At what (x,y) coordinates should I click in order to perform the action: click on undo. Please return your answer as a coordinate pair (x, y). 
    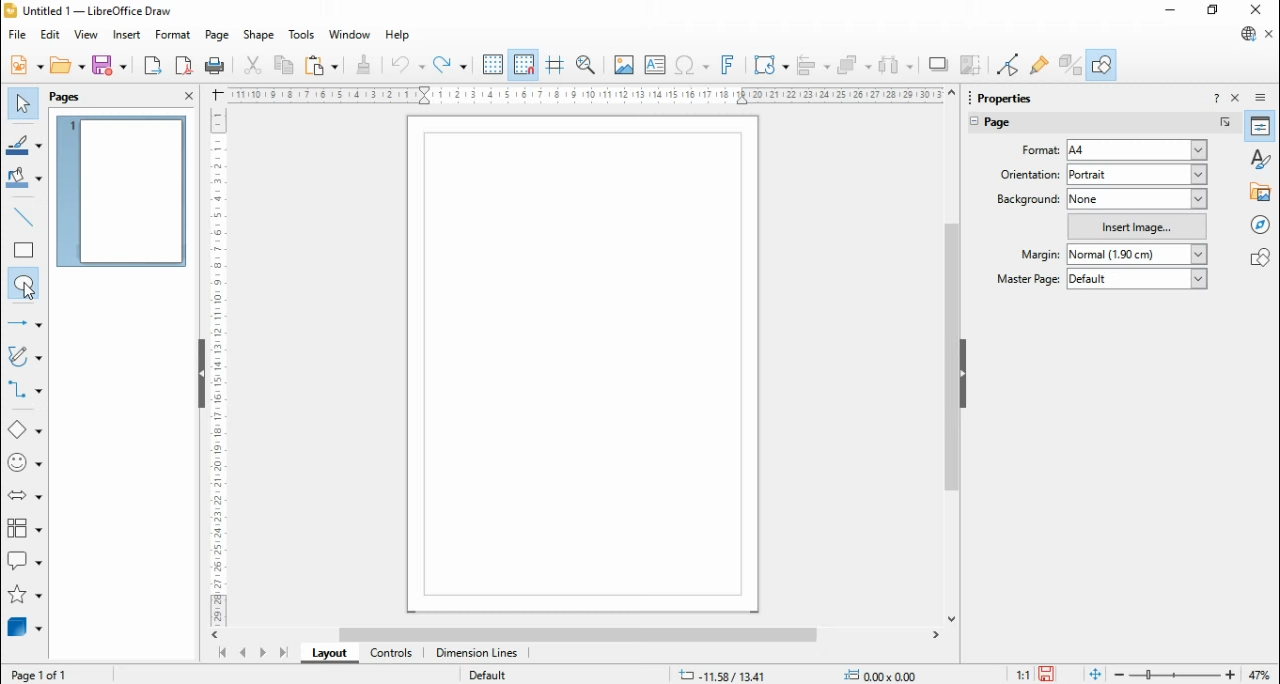
    Looking at the image, I should click on (408, 65).